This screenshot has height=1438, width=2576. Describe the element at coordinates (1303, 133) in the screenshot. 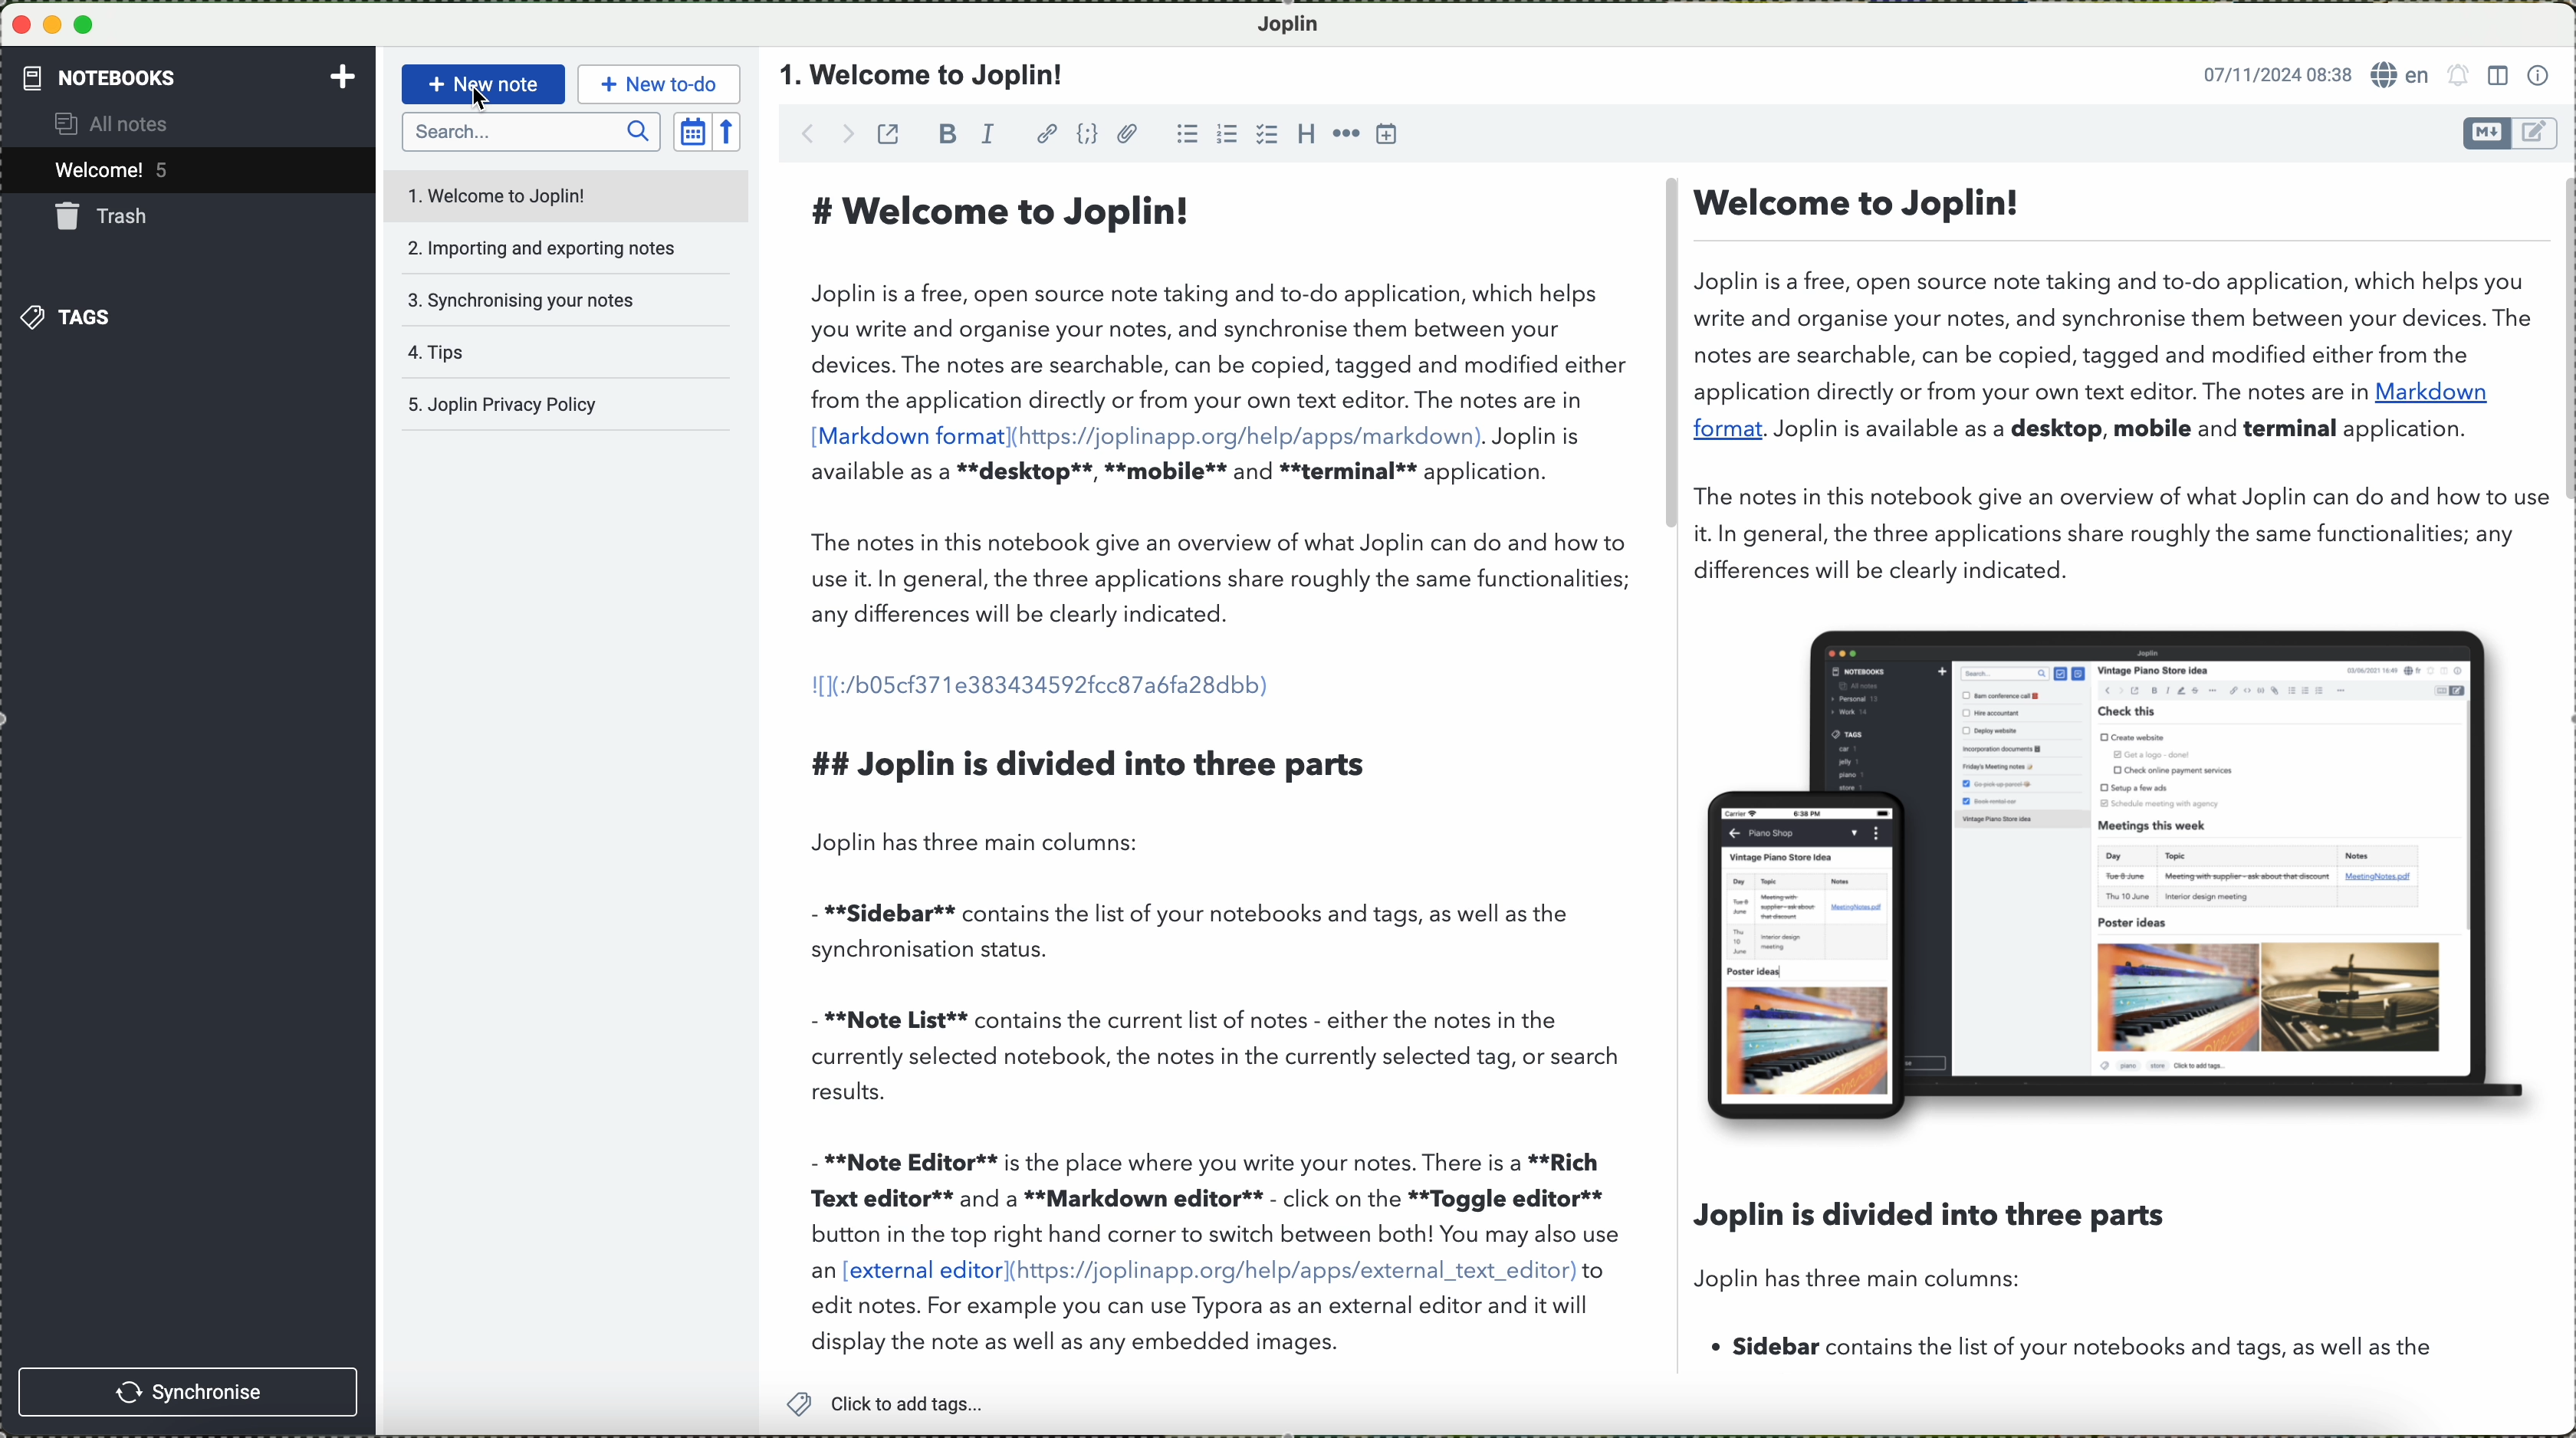

I see `heading` at that location.